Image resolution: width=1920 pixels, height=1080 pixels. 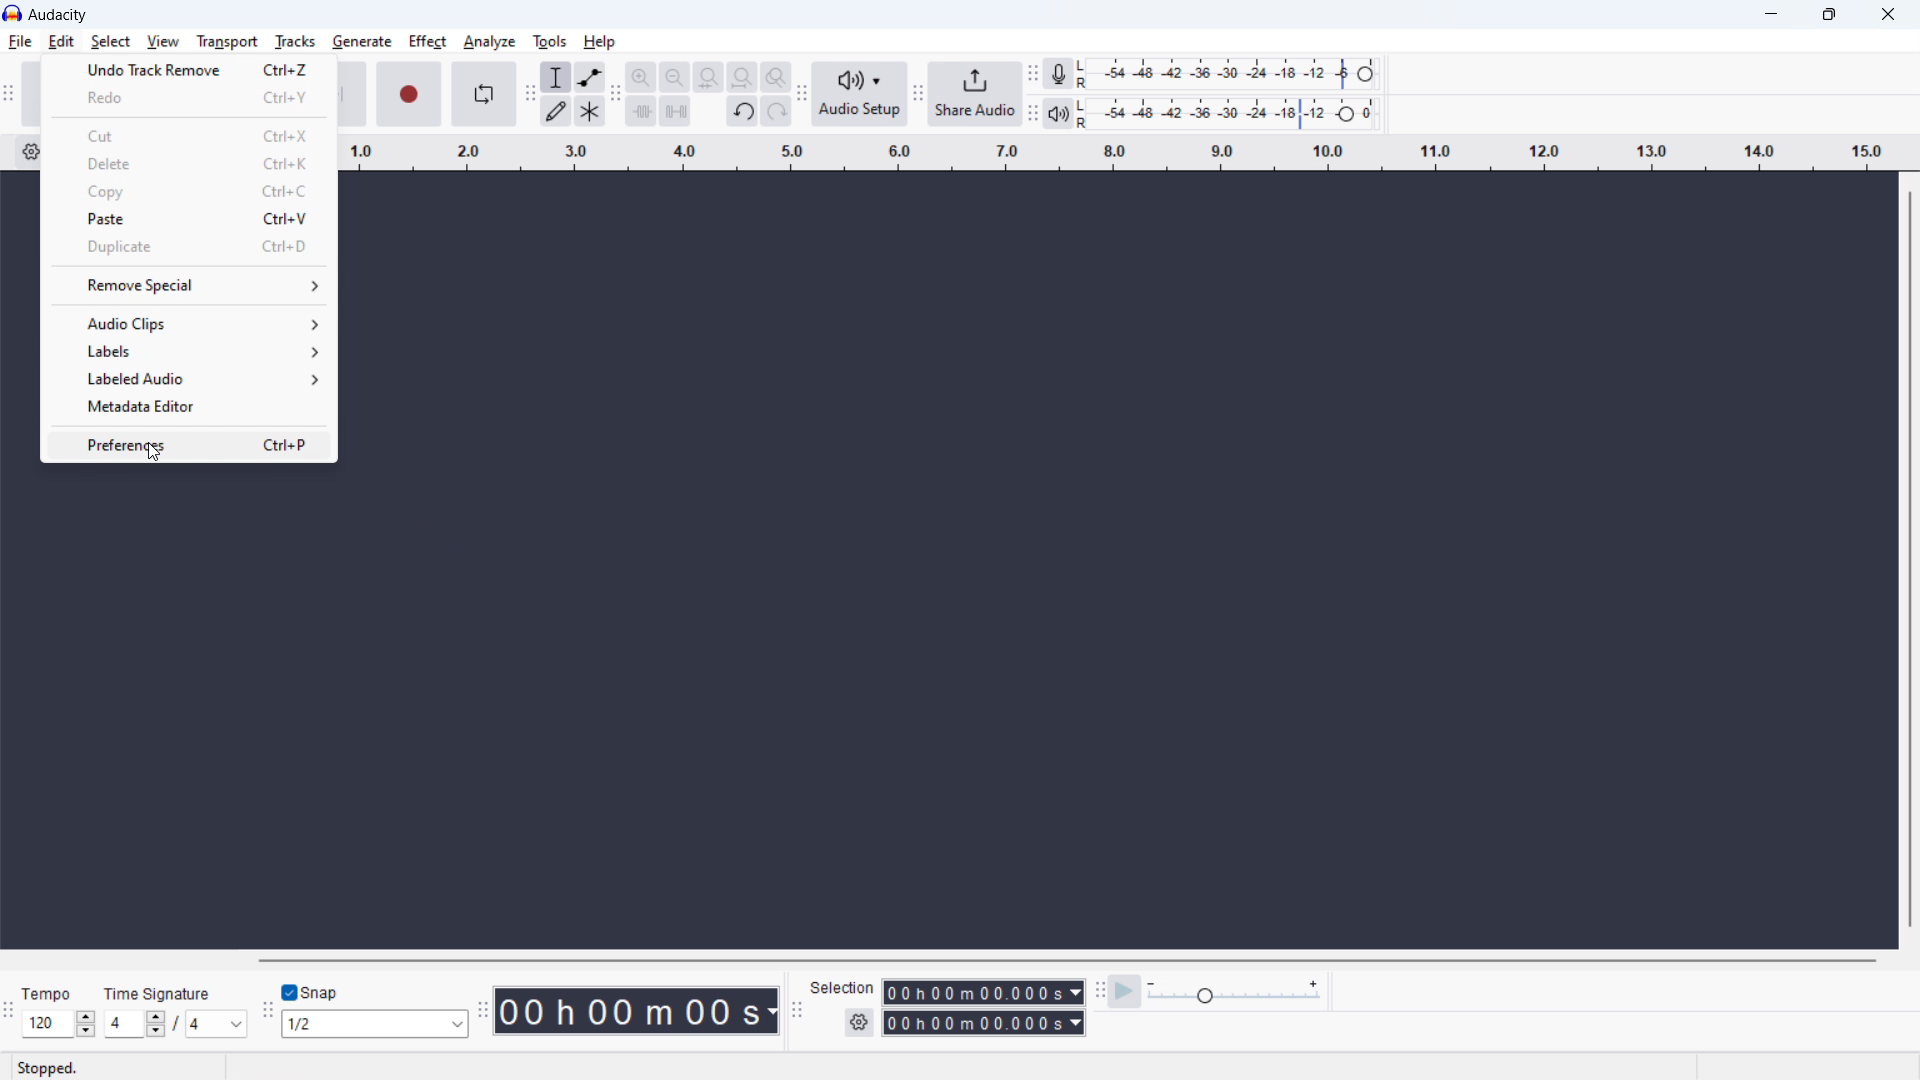 What do you see at coordinates (8, 1011) in the screenshot?
I see `time signature toolbar` at bounding box center [8, 1011].